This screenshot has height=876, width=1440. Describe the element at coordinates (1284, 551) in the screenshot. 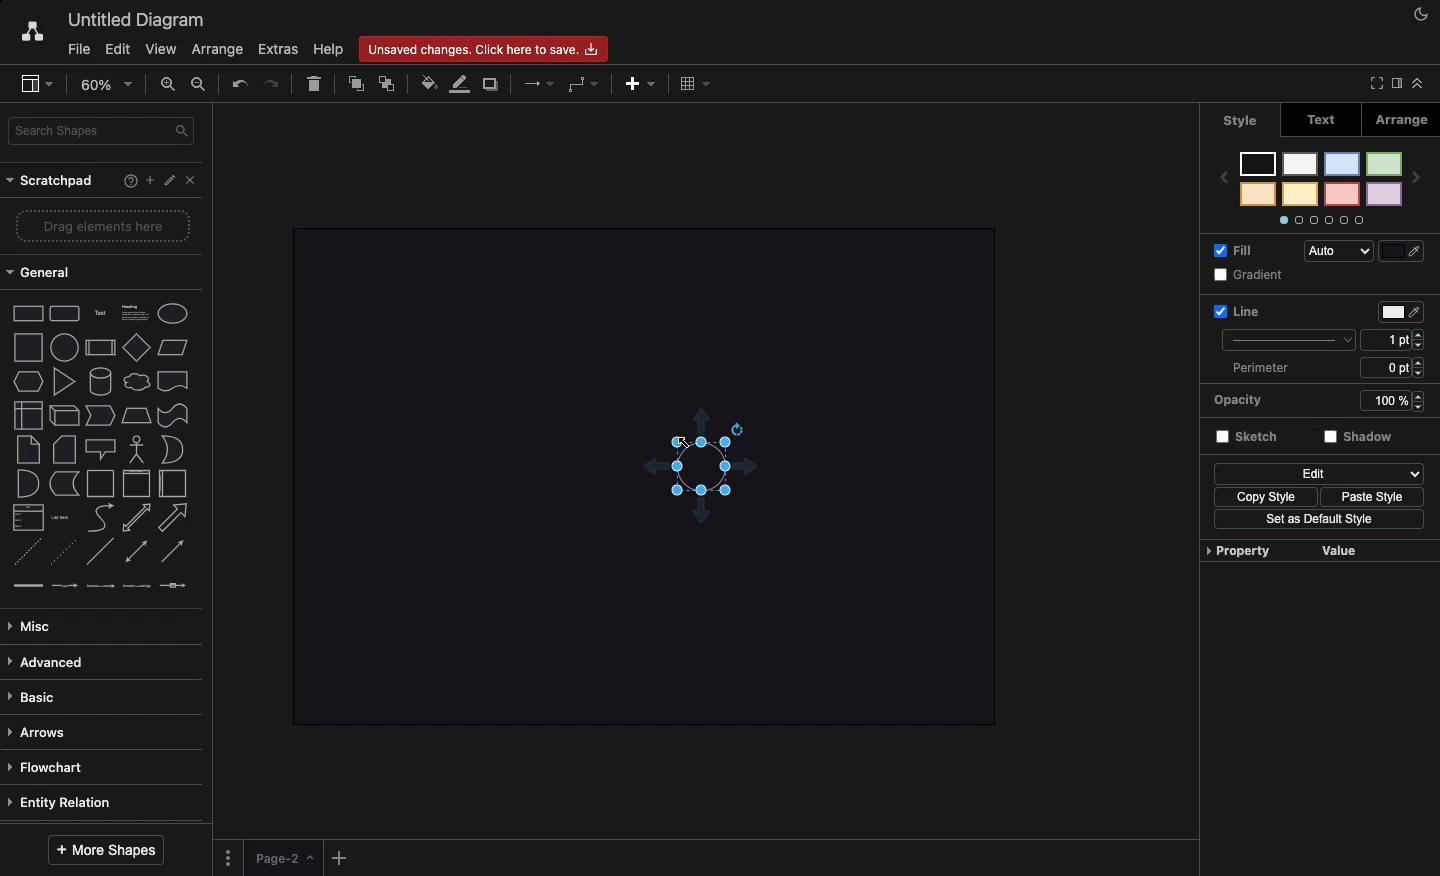

I see `Property value` at that location.